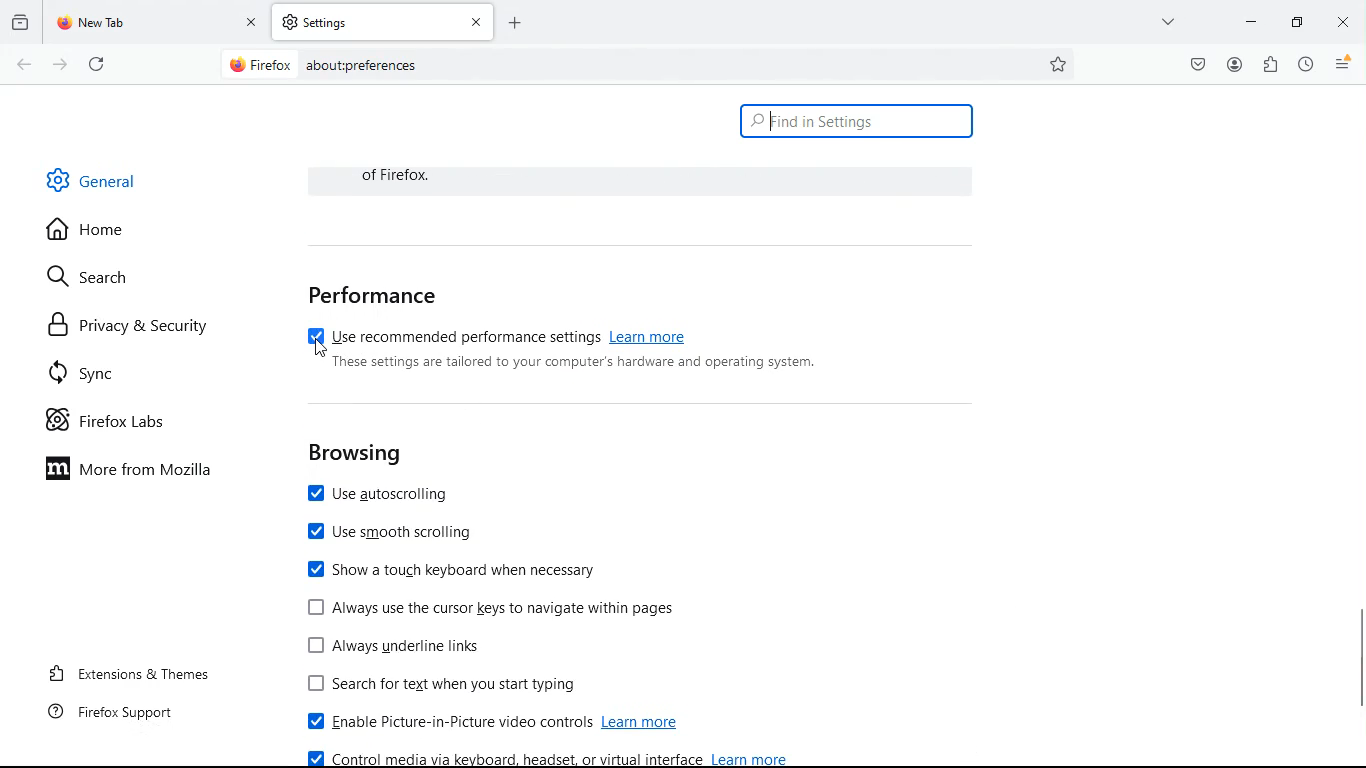  Describe the element at coordinates (361, 65) in the screenshot. I see `about:prefernces` at that location.